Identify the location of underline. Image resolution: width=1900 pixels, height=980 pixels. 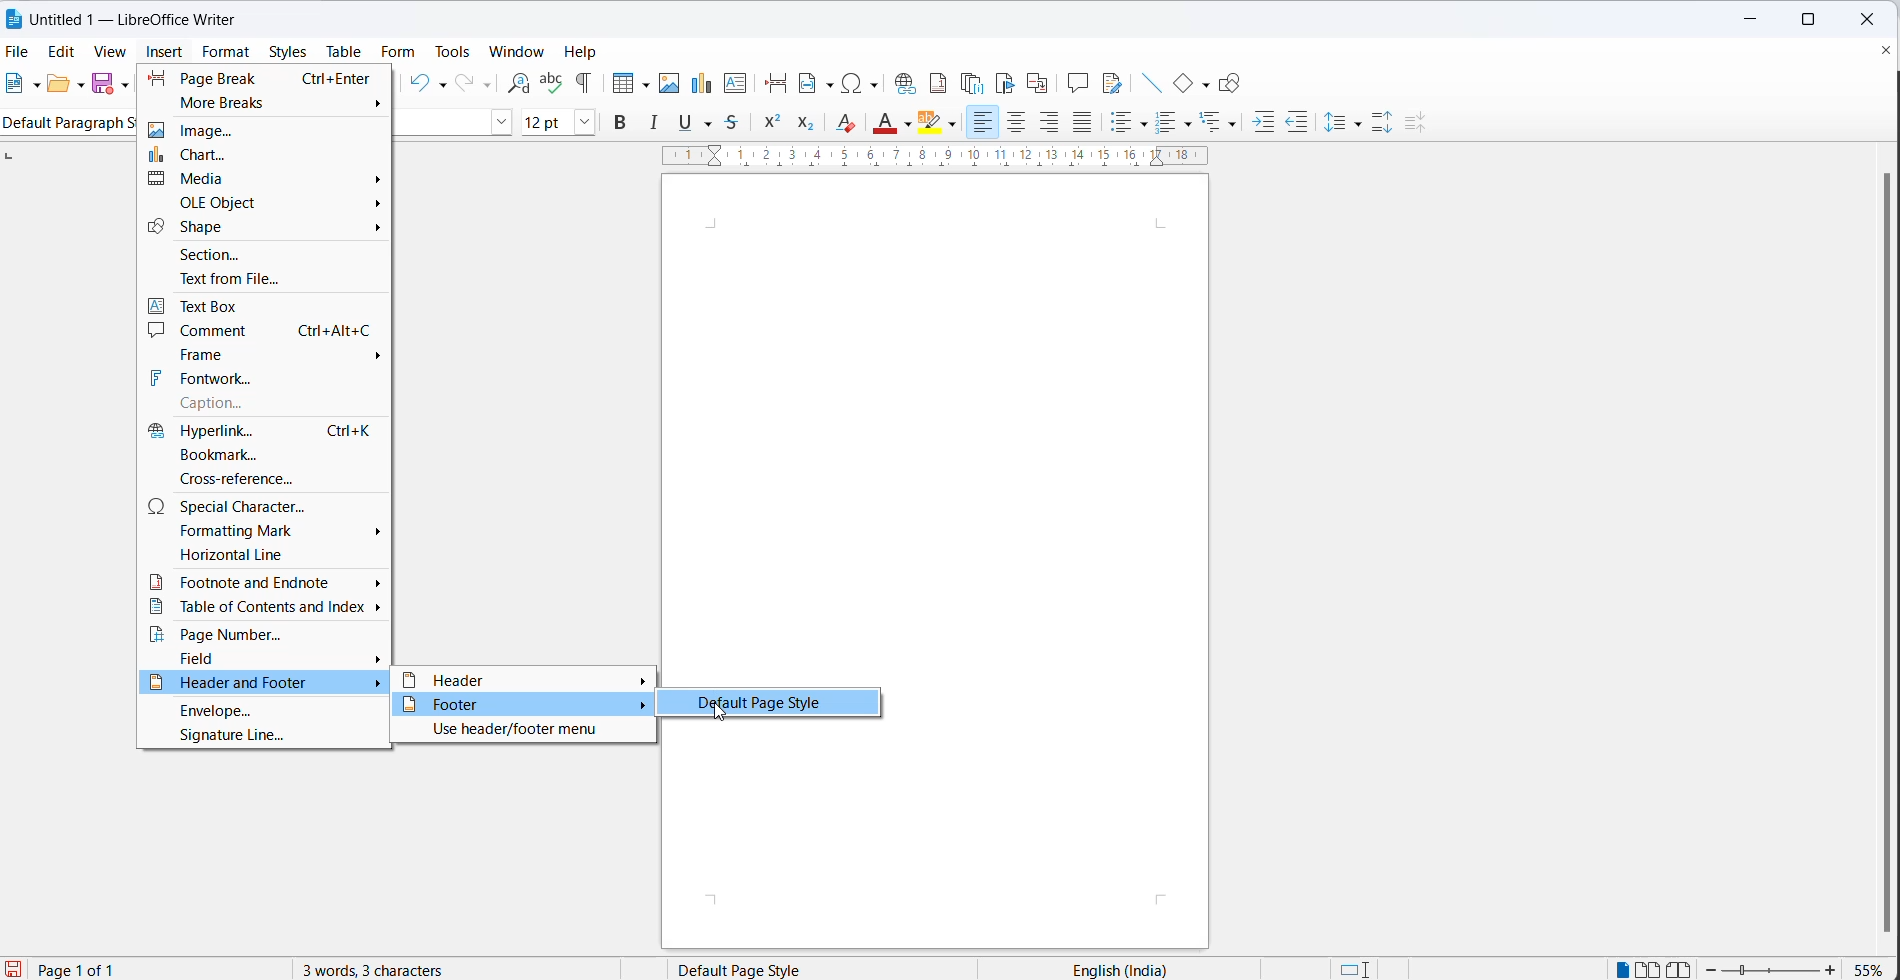
(687, 123).